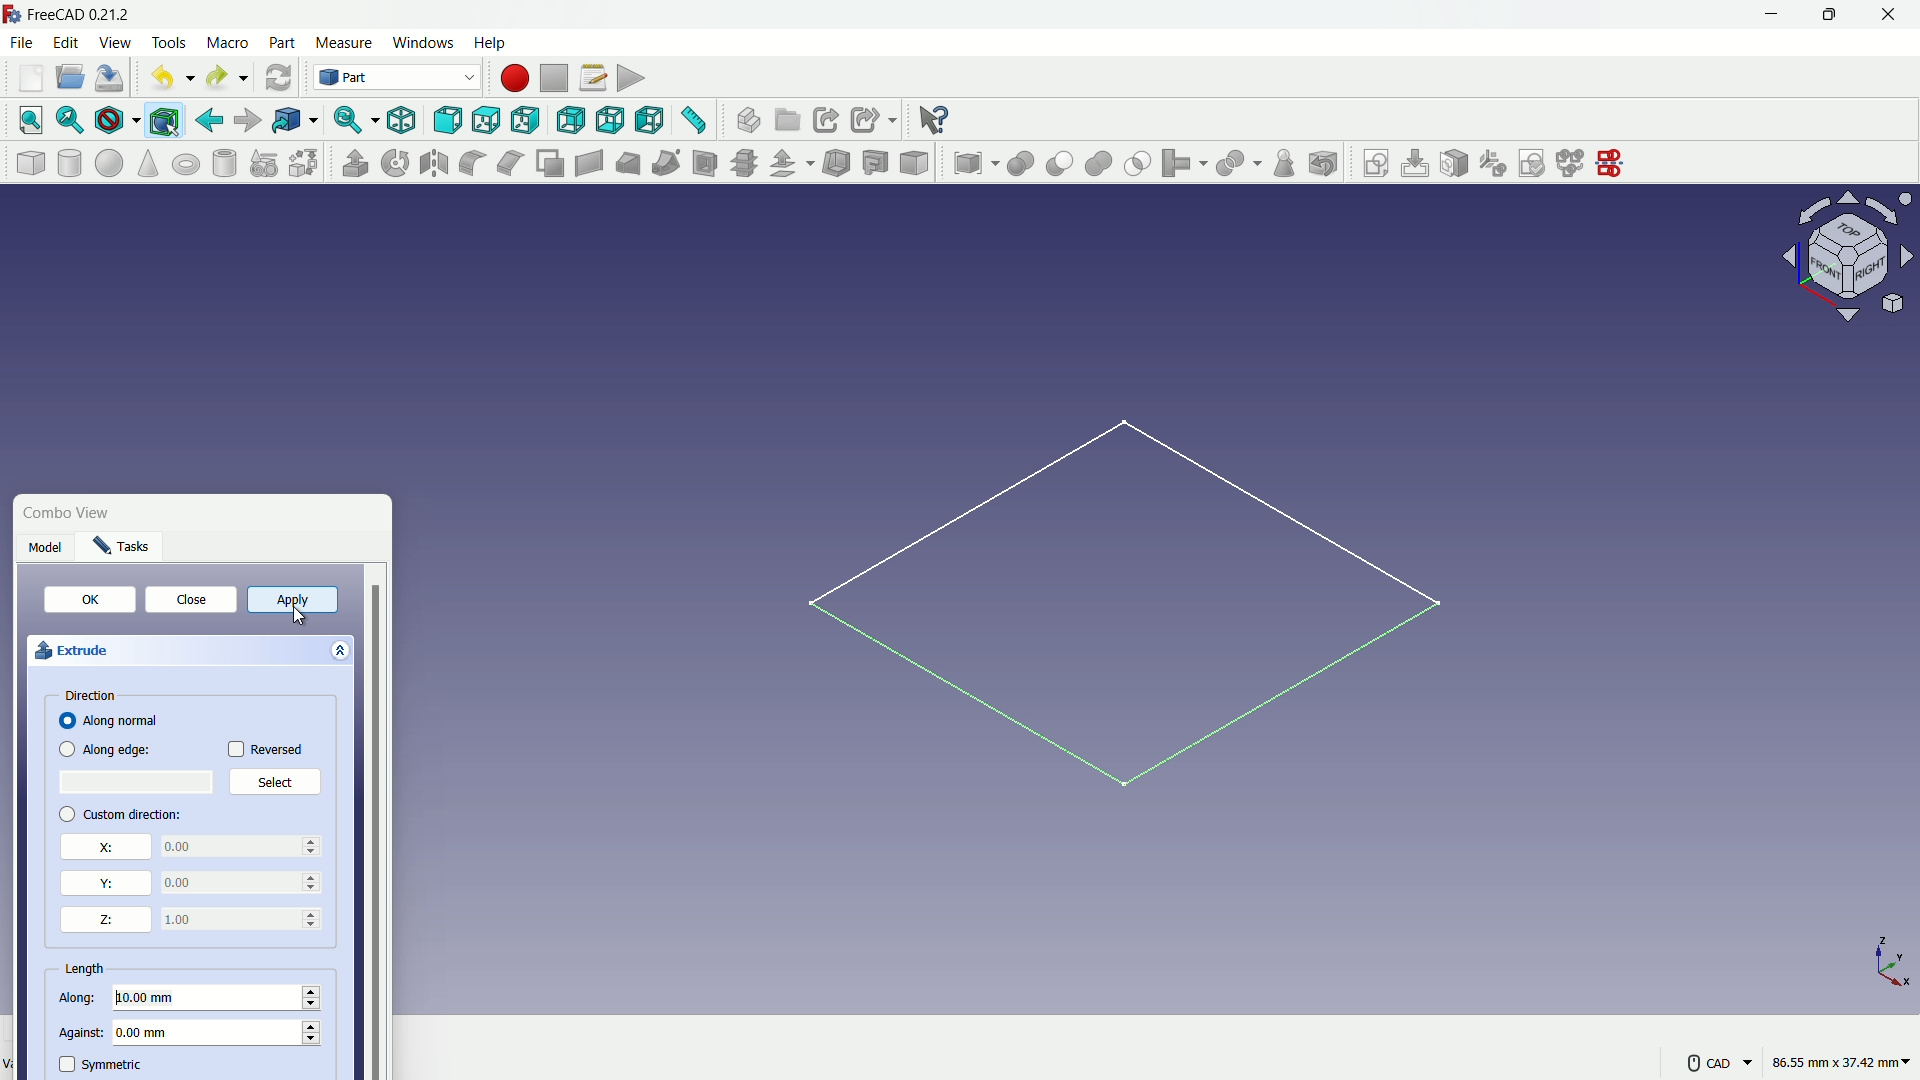  I want to click on extrude, so click(189, 651).